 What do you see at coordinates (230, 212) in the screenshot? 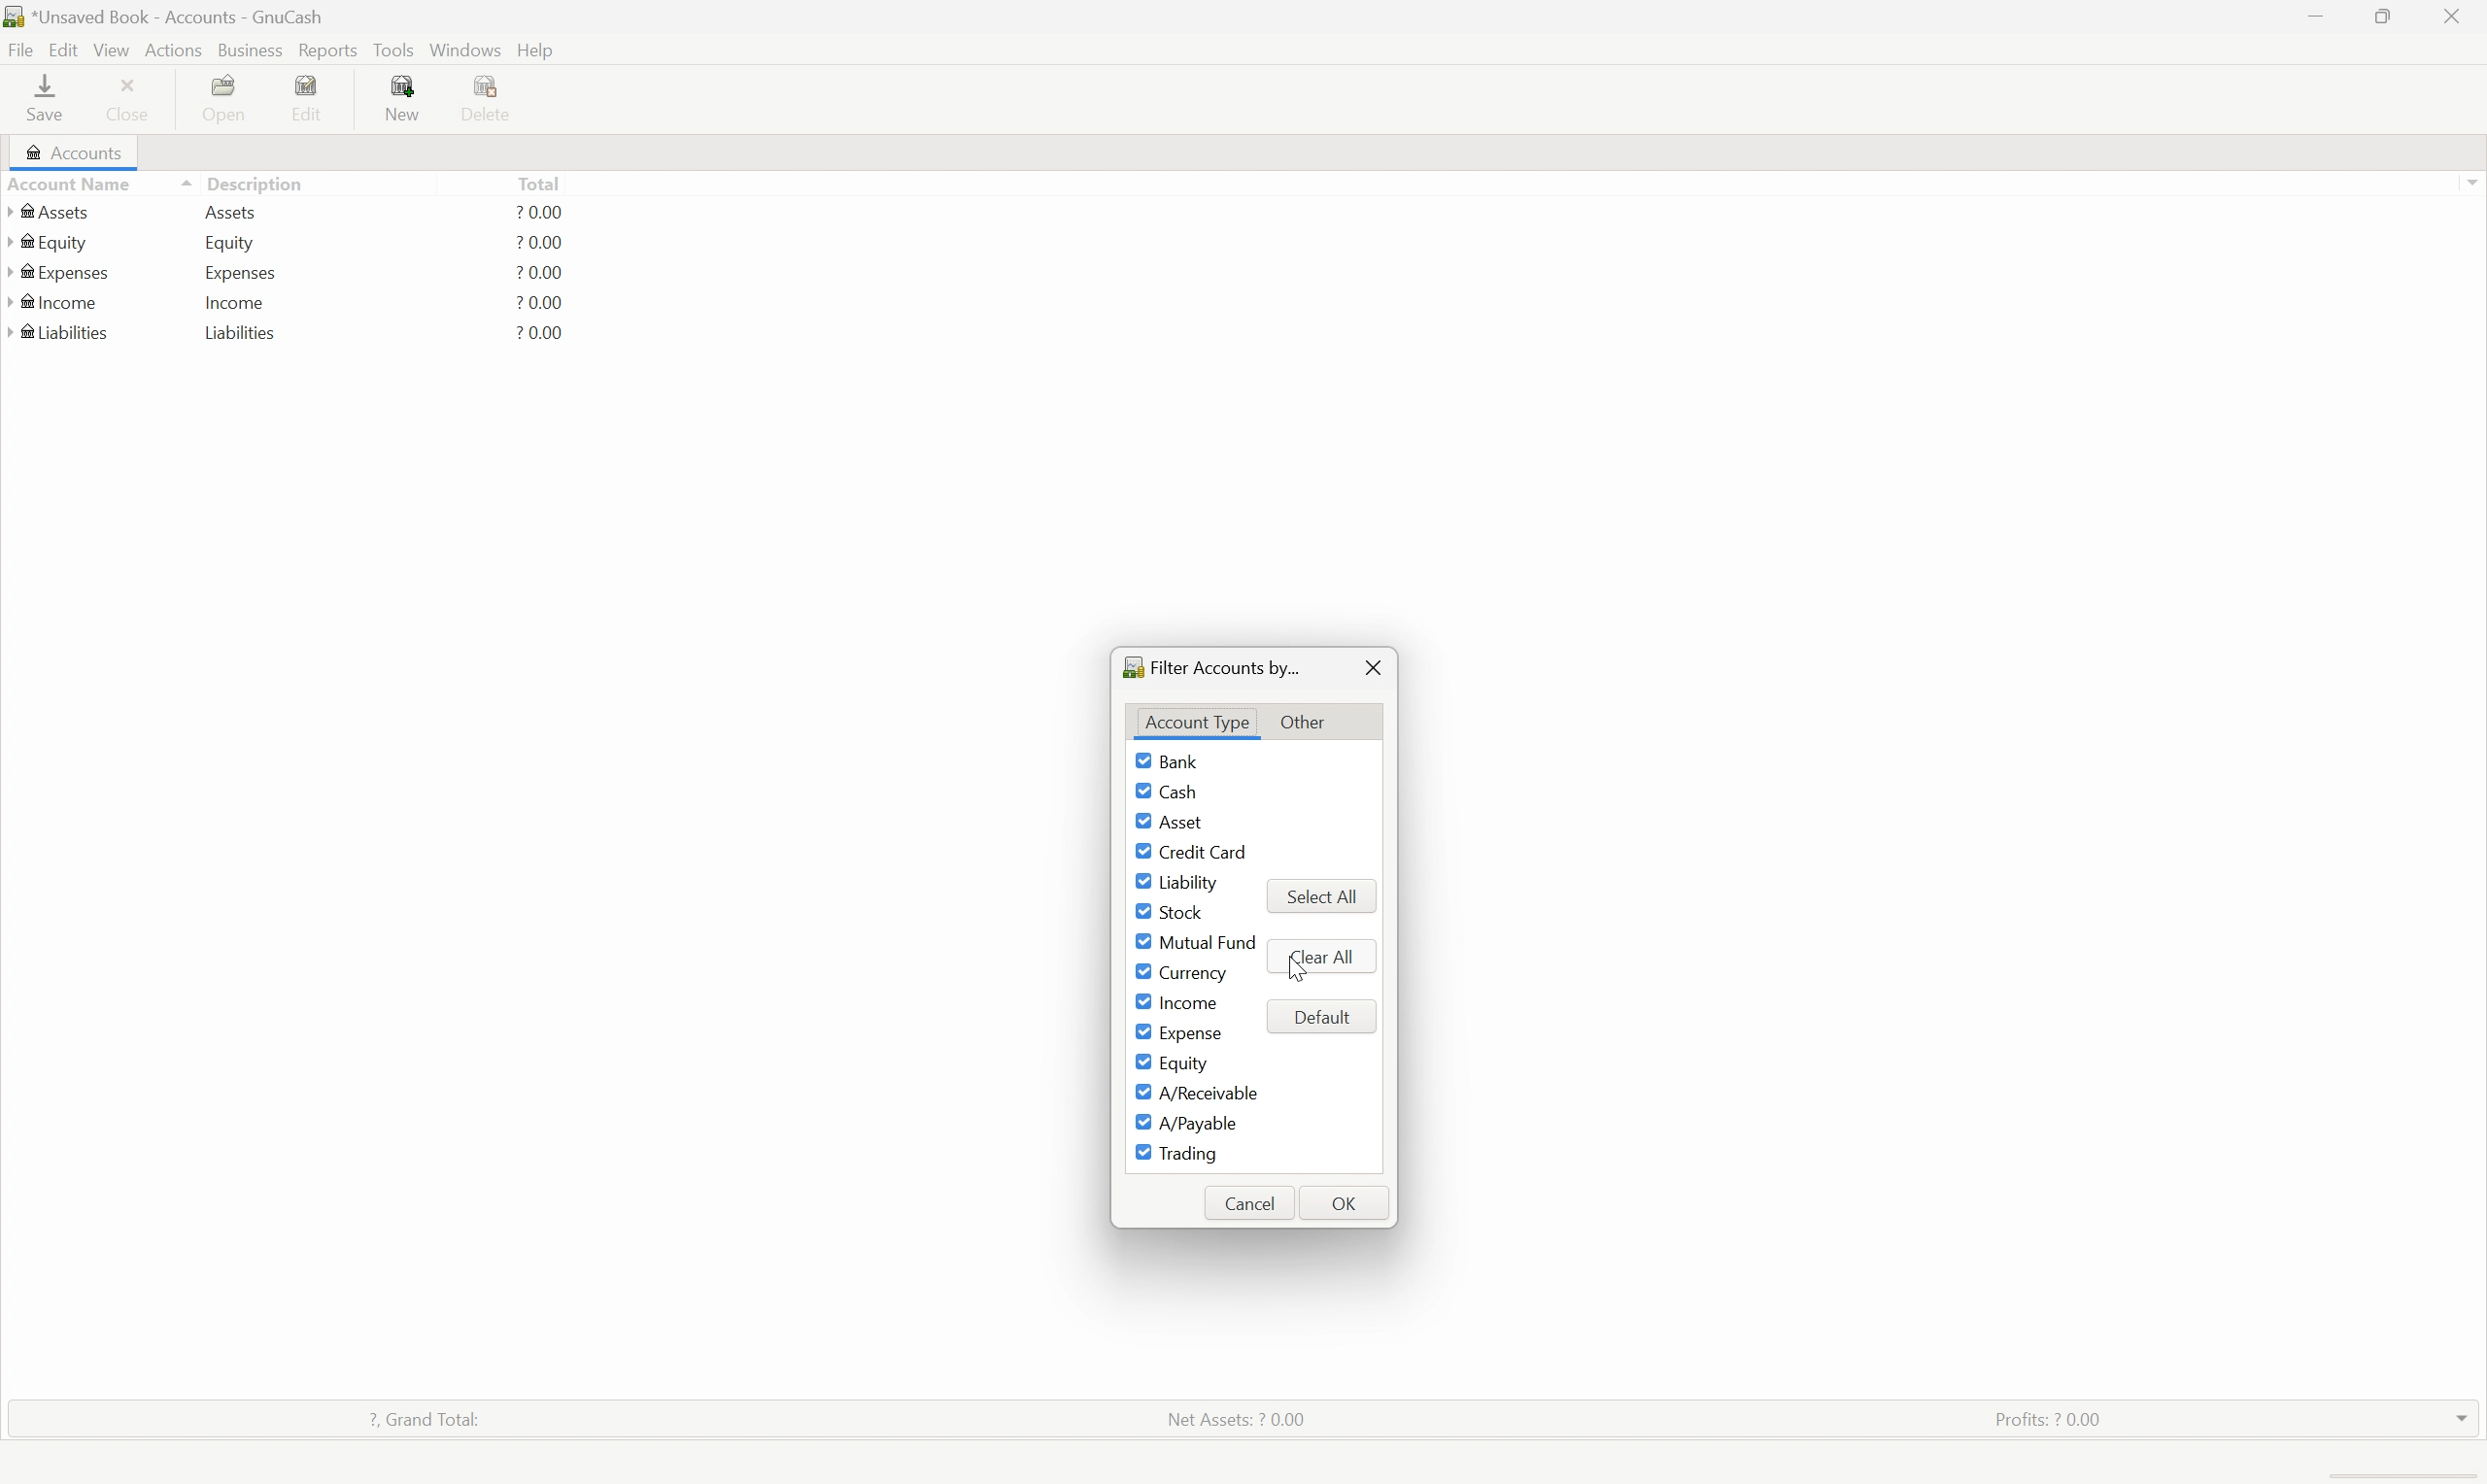
I see `Assets` at bounding box center [230, 212].